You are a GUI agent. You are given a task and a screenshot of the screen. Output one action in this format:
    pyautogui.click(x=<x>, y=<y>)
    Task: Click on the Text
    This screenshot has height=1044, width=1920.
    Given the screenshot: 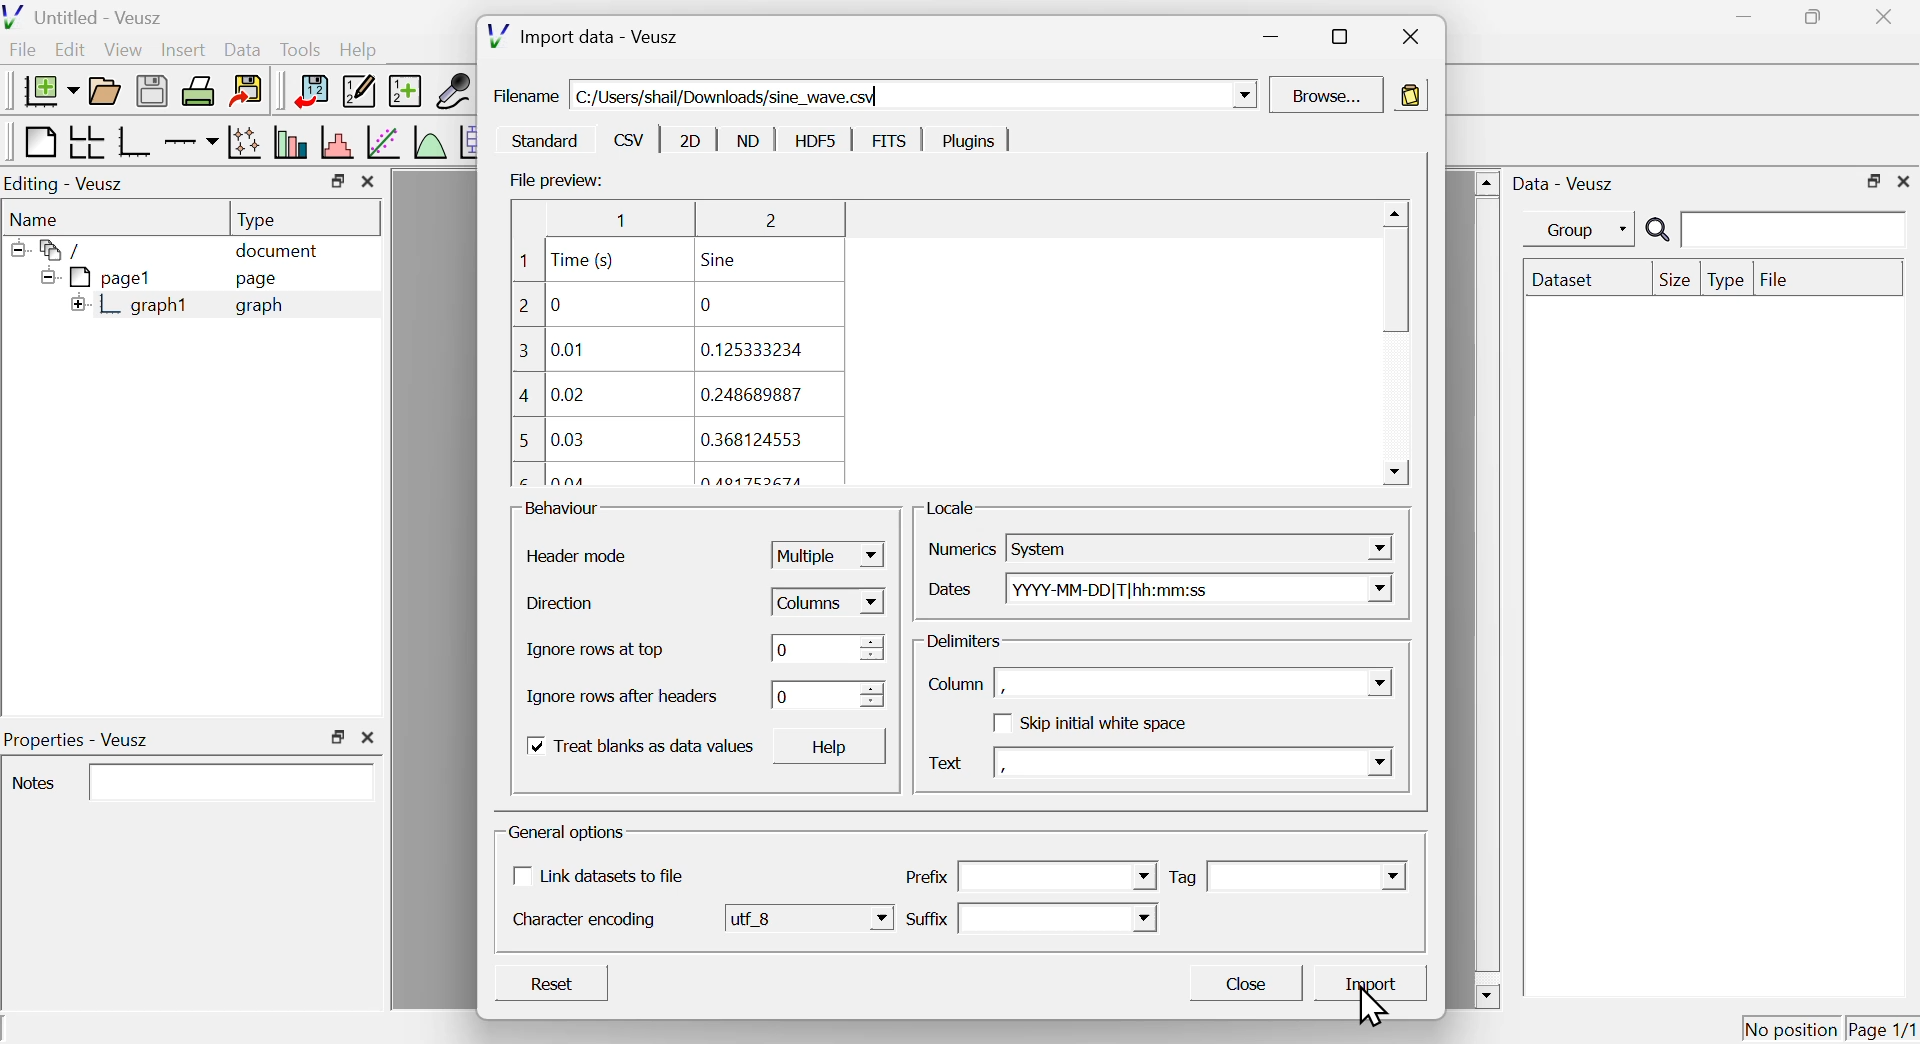 What is the action you would take?
    pyautogui.click(x=946, y=766)
    